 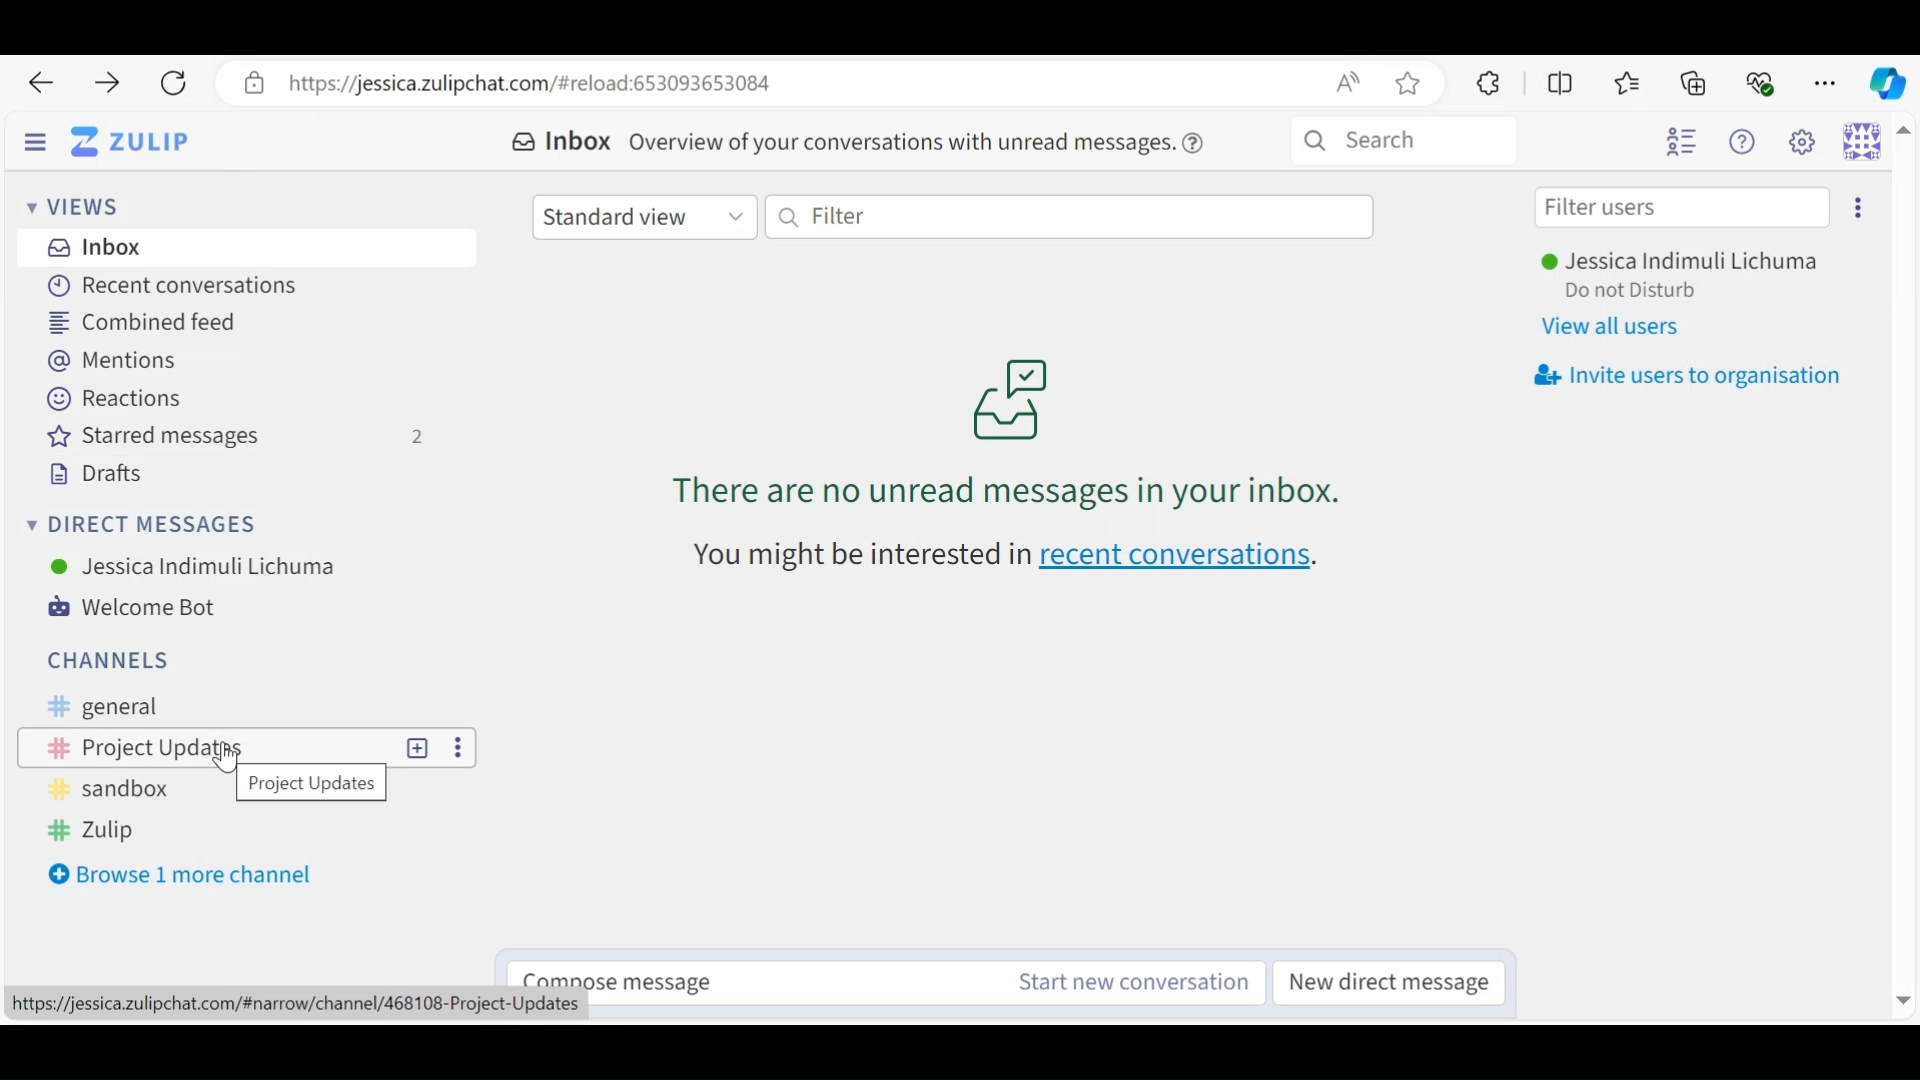 I want to click on url, so click(x=300, y=1007).